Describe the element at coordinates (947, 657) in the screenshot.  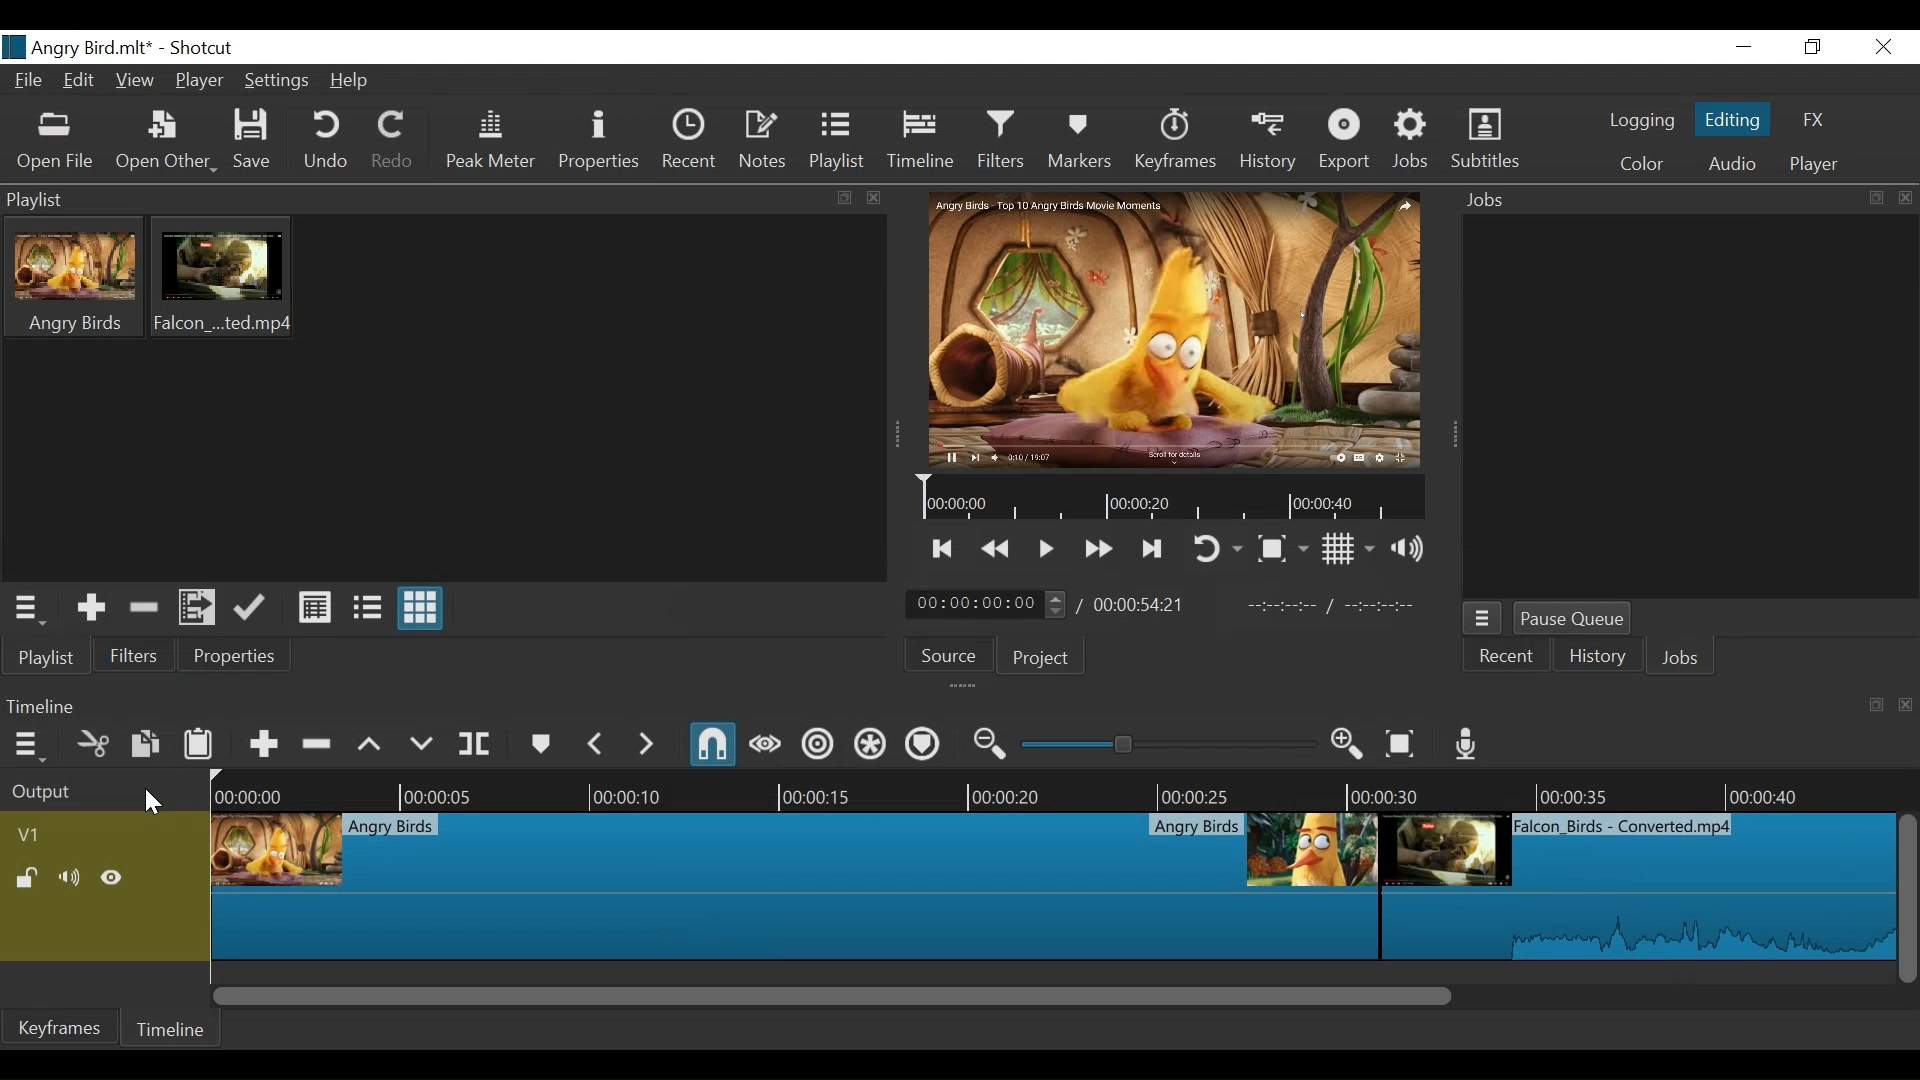
I see `Source` at that location.